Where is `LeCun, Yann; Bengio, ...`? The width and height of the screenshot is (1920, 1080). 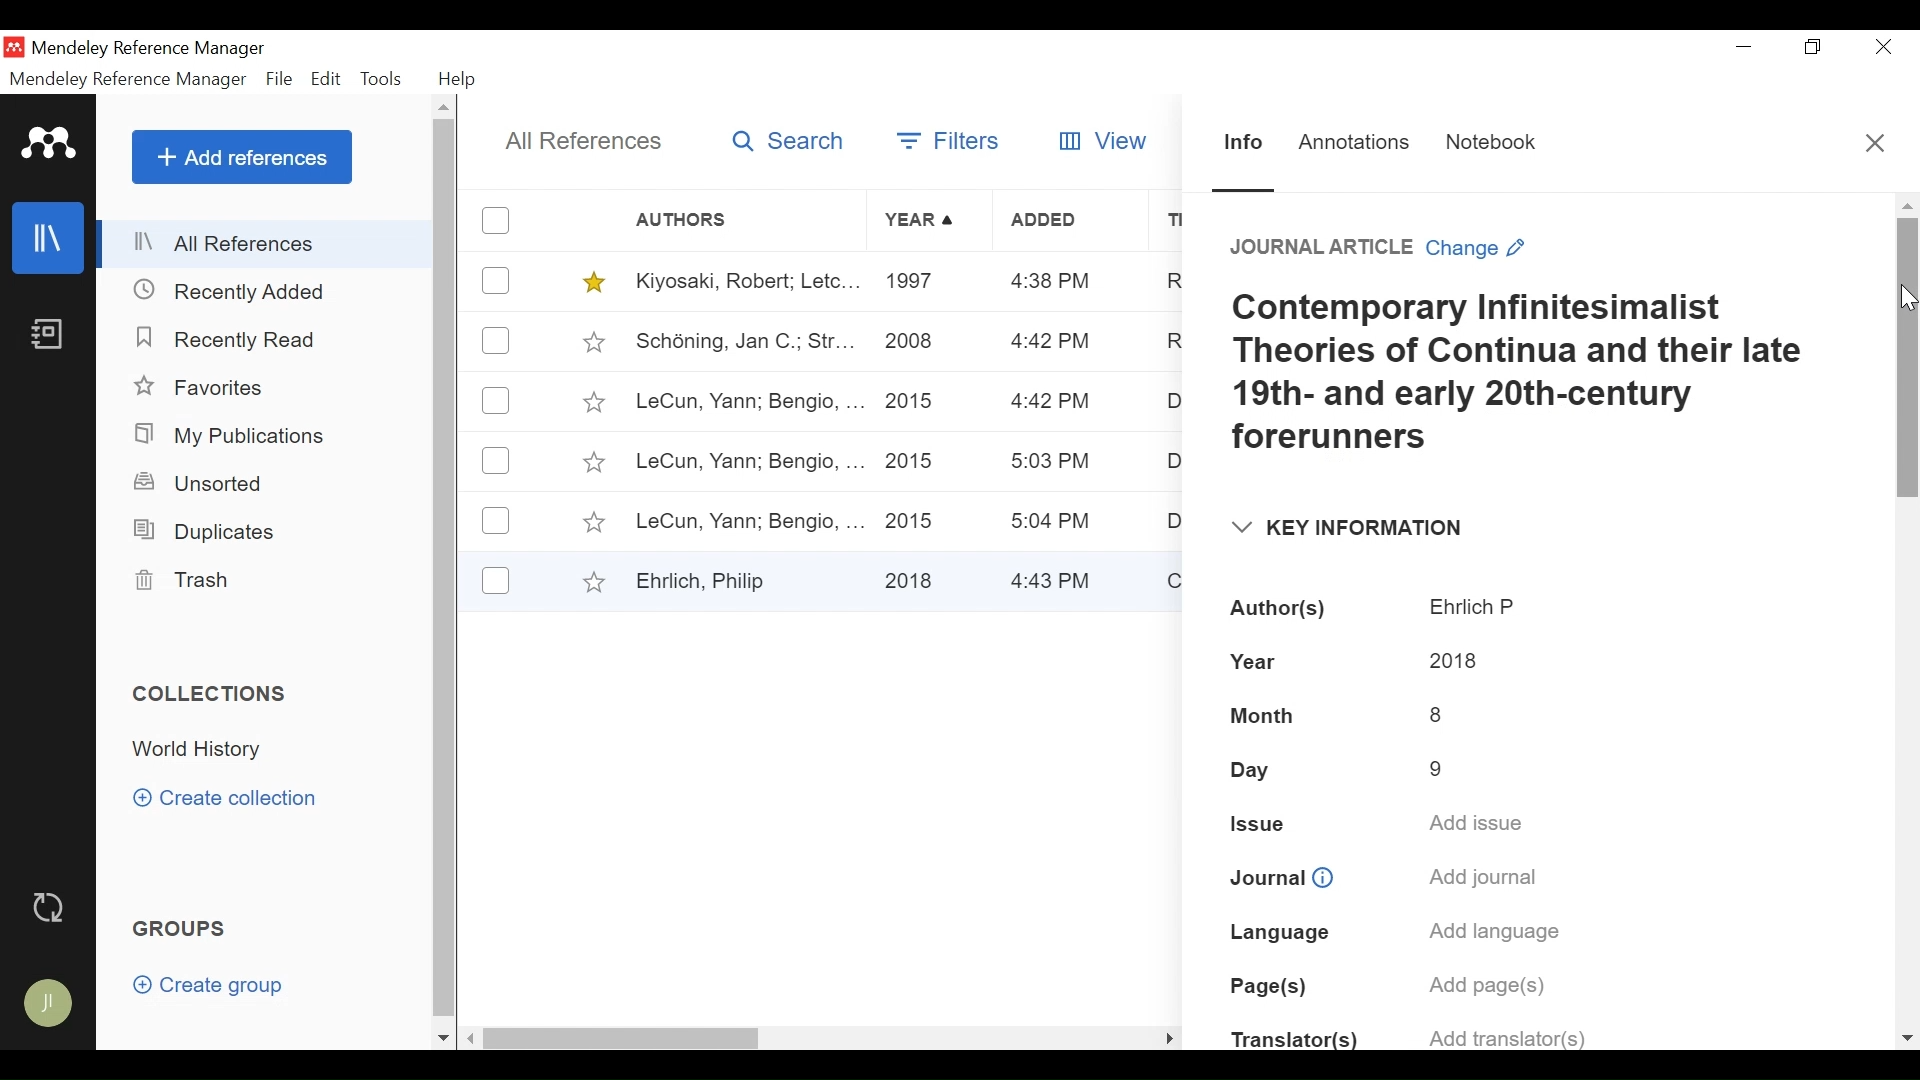 LeCun, Yann; Bengio, ... is located at coordinates (747, 461).